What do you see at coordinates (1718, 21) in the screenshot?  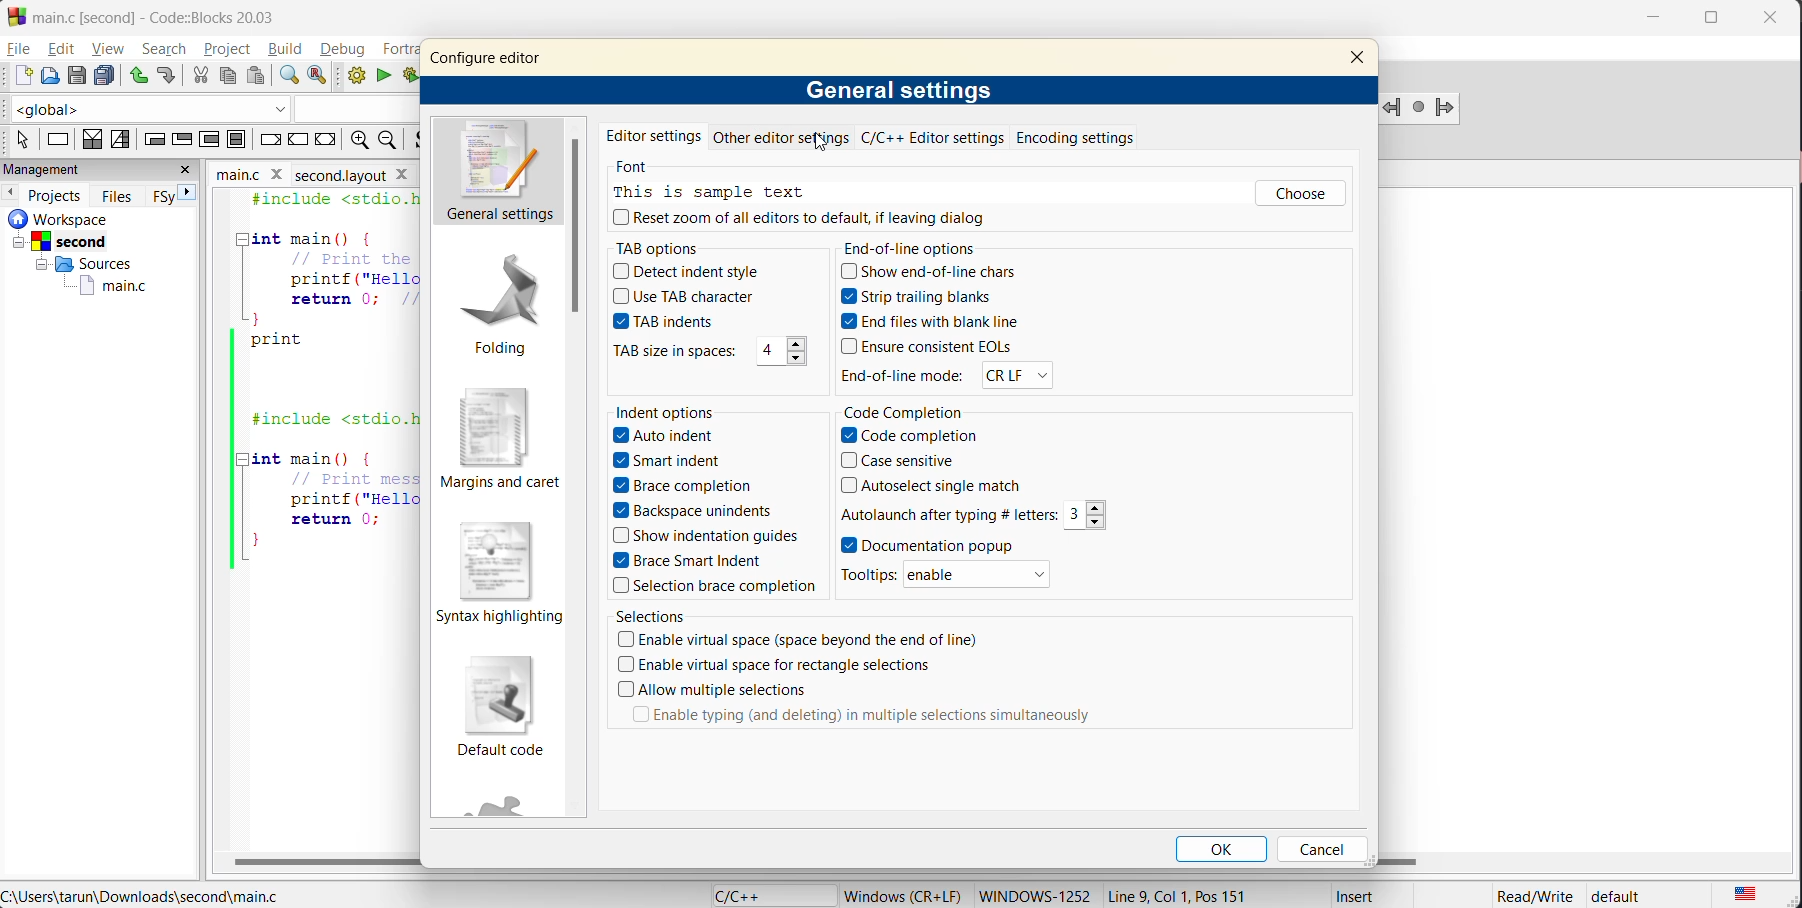 I see `maximize` at bounding box center [1718, 21].